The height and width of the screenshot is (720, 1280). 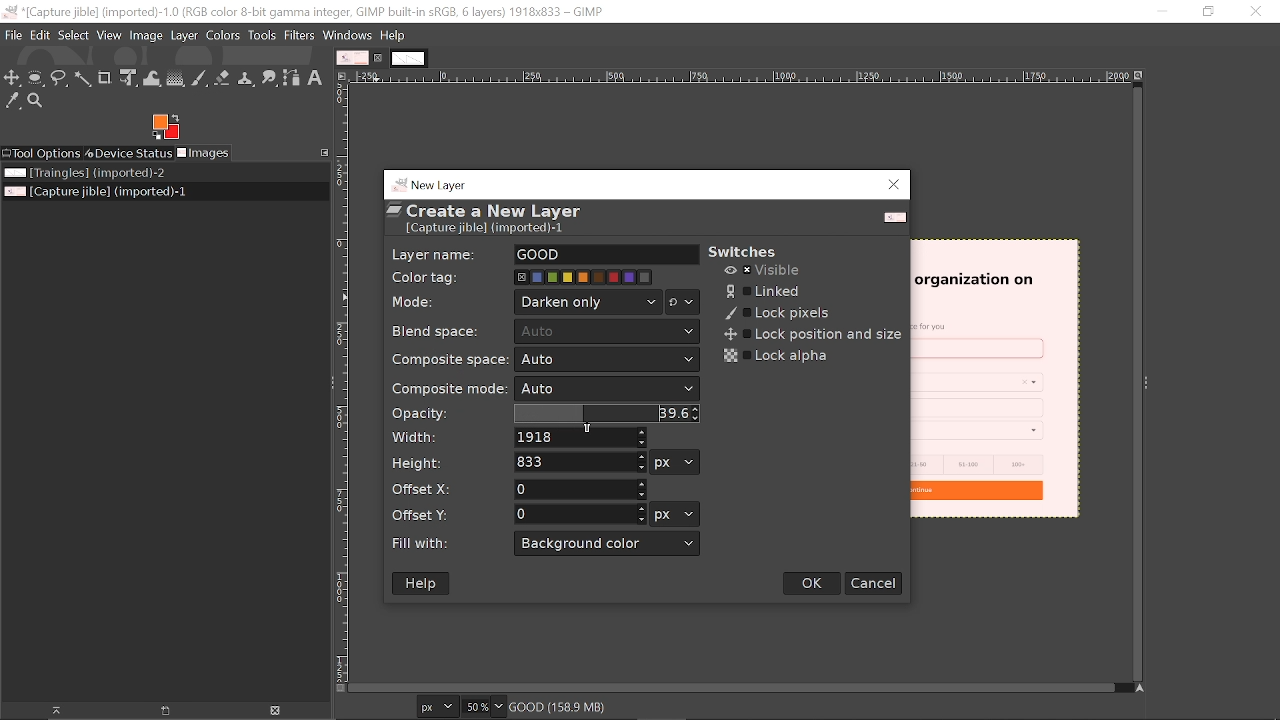 I want to click on Ellipse select tool, so click(x=36, y=79).